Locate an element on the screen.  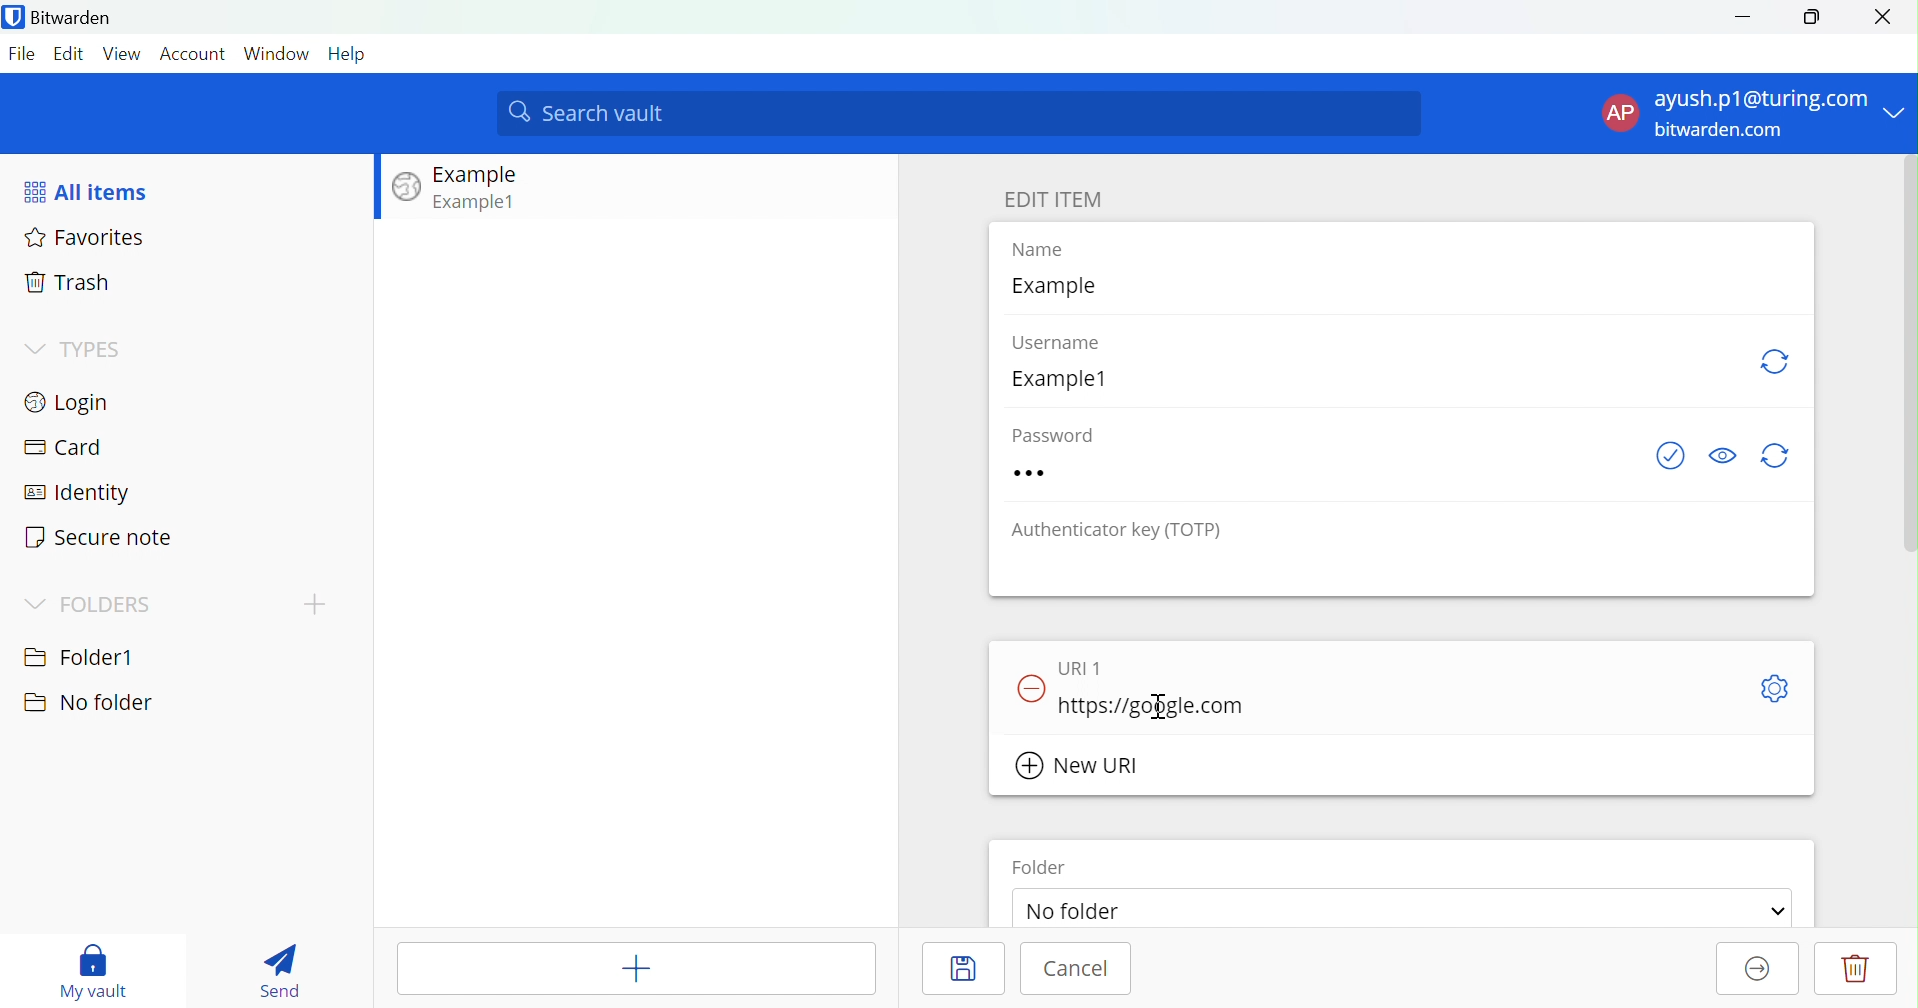
Move to Organization is located at coordinates (1753, 970).